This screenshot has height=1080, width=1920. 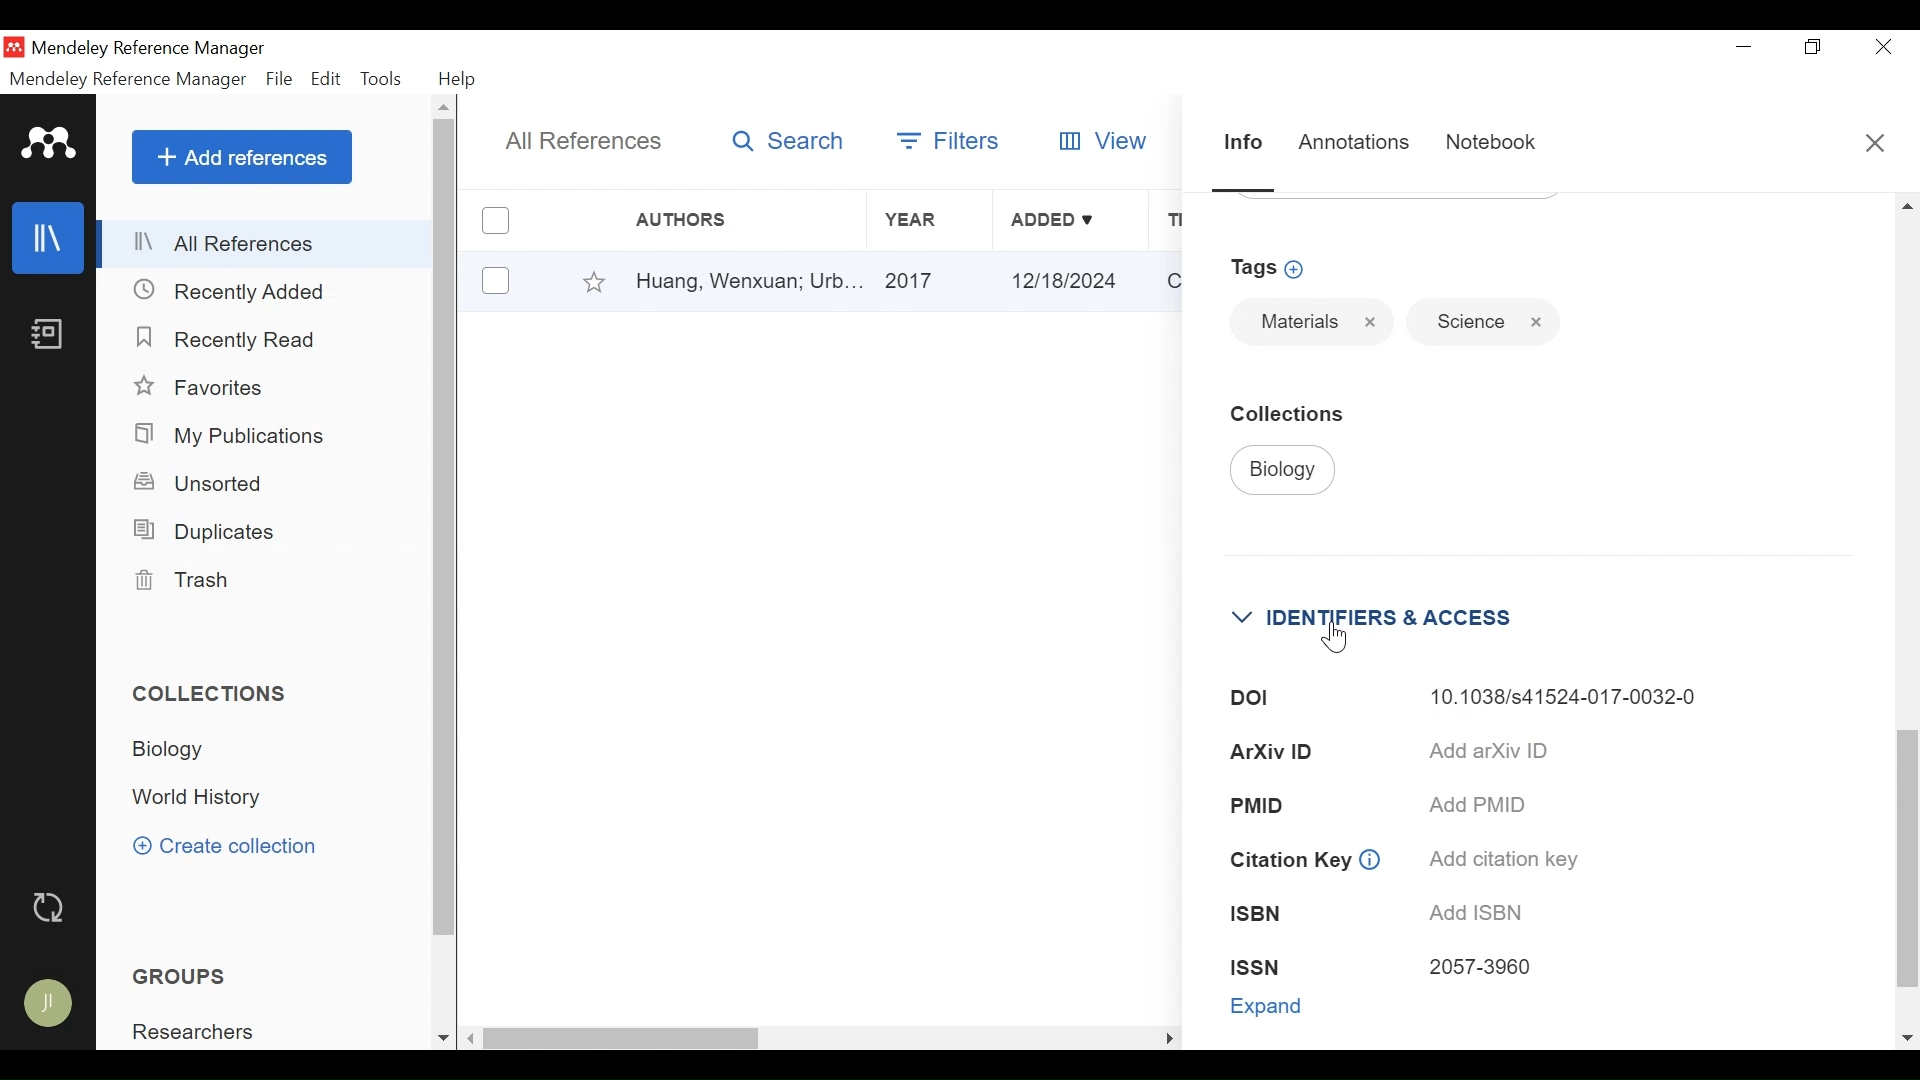 What do you see at coordinates (1481, 969) in the screenshot?
I see `2057-3960` at bounding box center [1481, 969].